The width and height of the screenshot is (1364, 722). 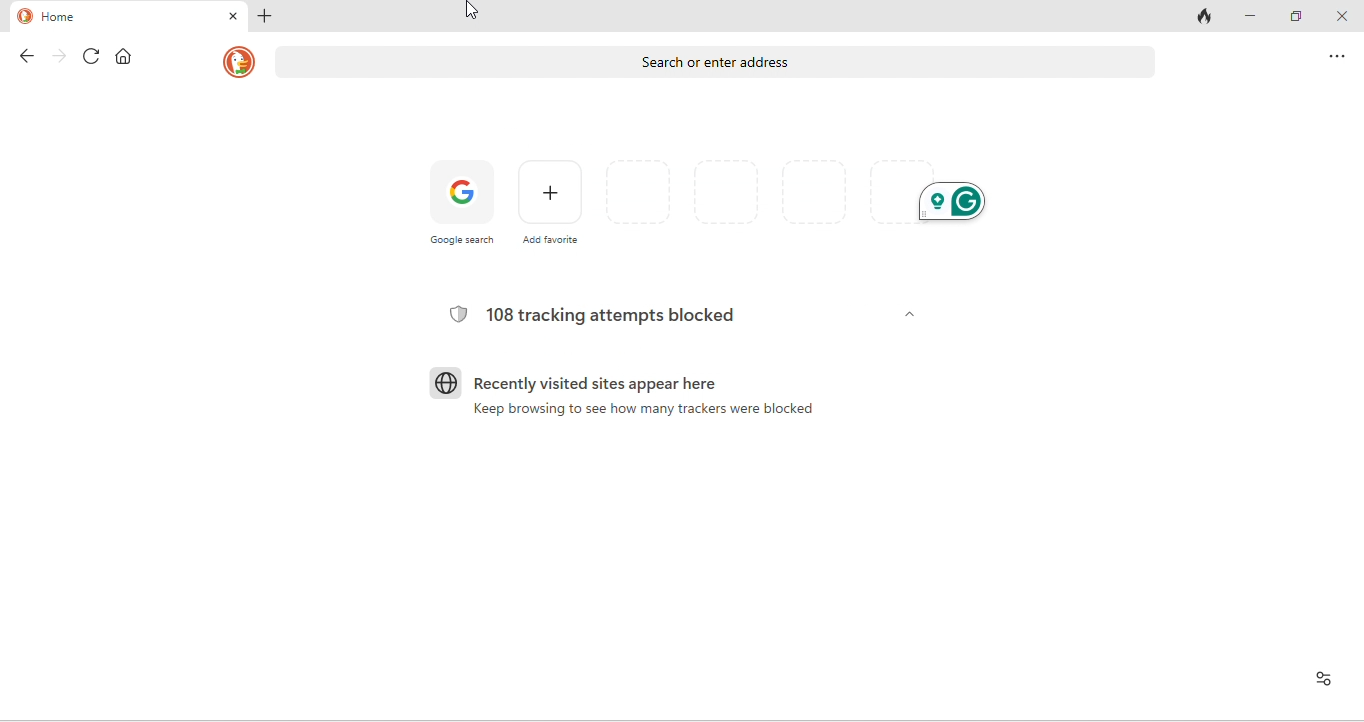 I want to click on globe icon, so click(x=444, y=384).